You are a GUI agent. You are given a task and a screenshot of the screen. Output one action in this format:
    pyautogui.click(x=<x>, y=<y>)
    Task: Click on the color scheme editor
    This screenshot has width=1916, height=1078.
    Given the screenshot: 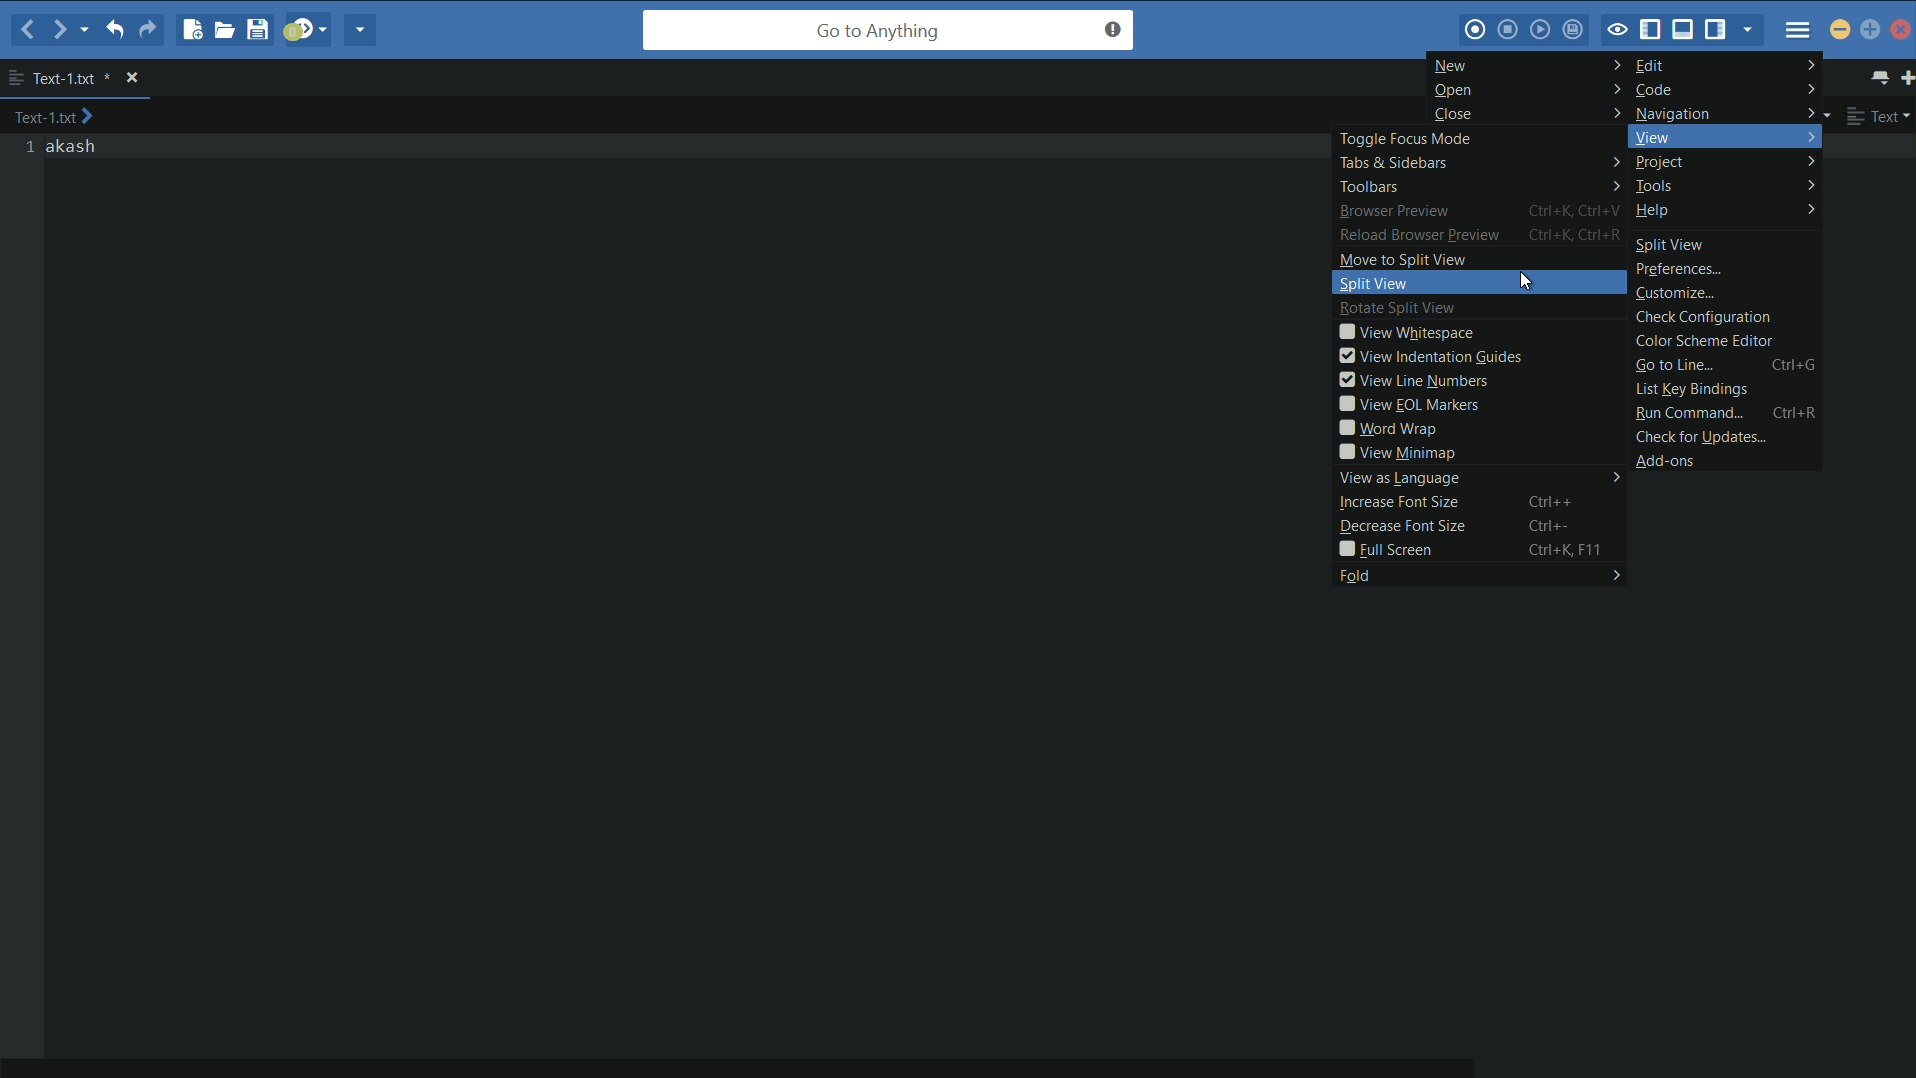 What is the action you would take?
    pyautogui.click(x=1726, y=341)
    